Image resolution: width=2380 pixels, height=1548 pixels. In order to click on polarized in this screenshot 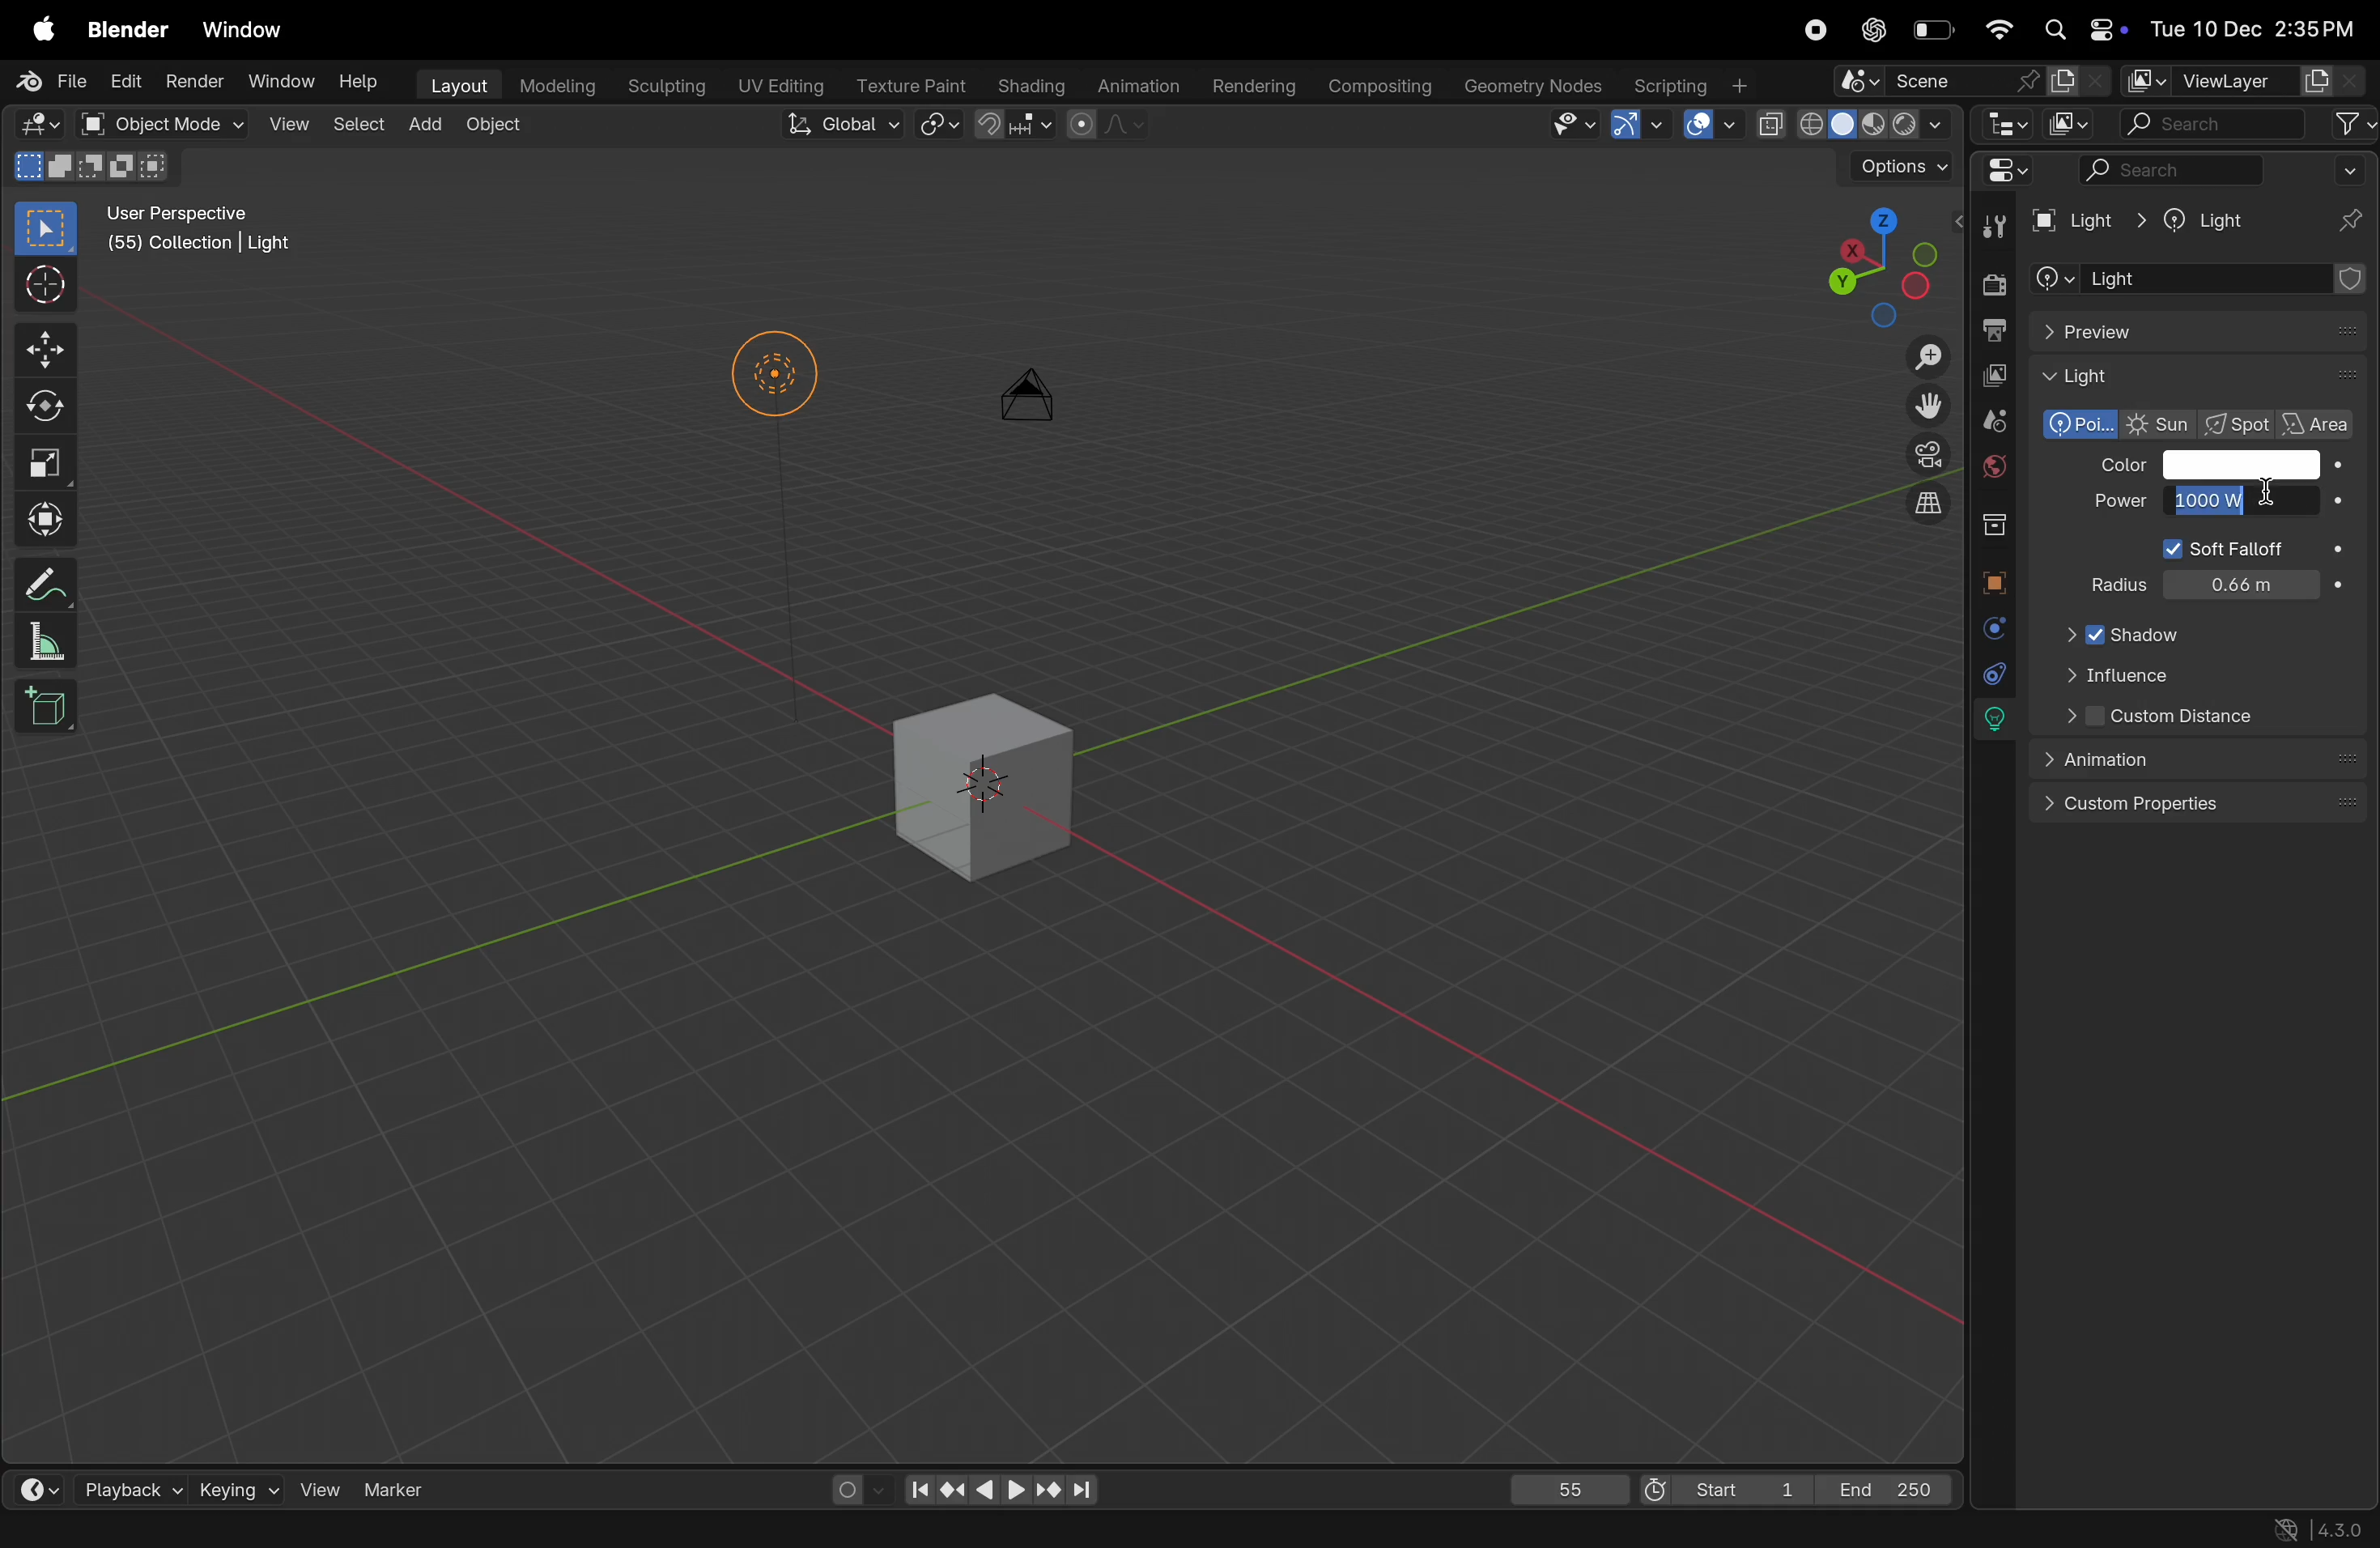, I will do `click(2079, 425)`.